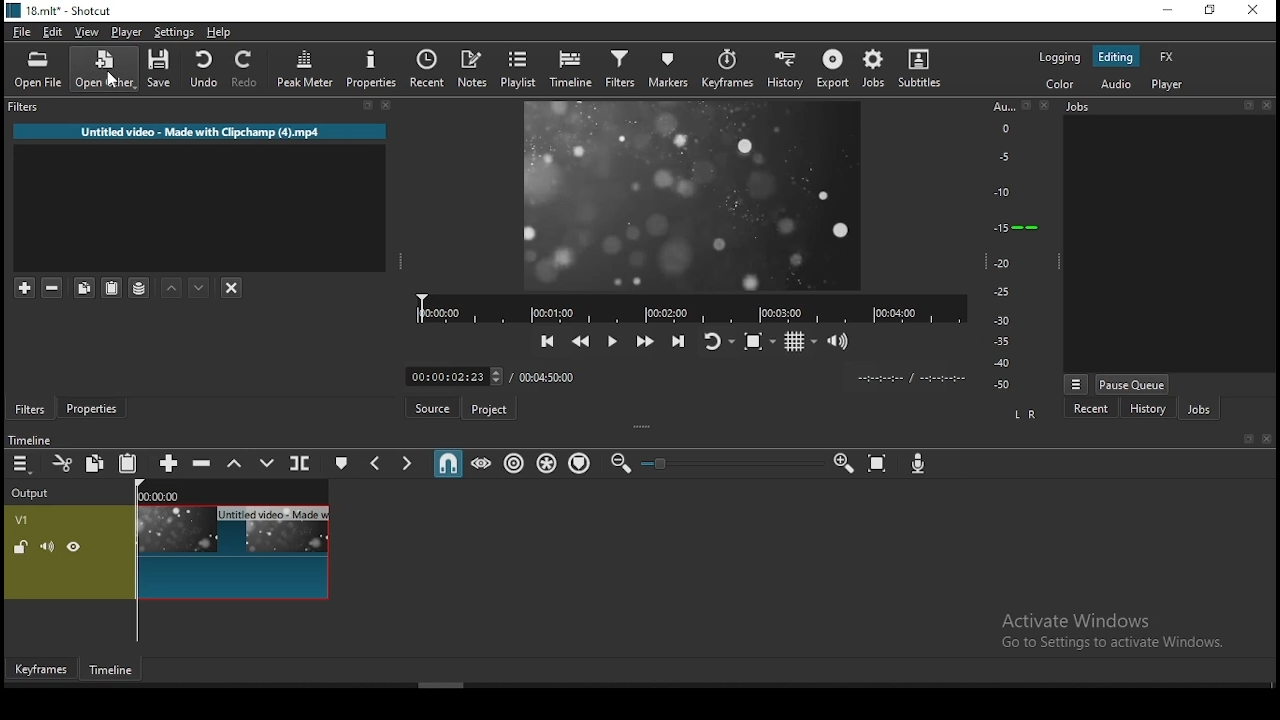 The height and width of the screenshot is (720, 1280). Describe the element at coordinates (911, 377) in the screenshot. I see `Time format` at that location.